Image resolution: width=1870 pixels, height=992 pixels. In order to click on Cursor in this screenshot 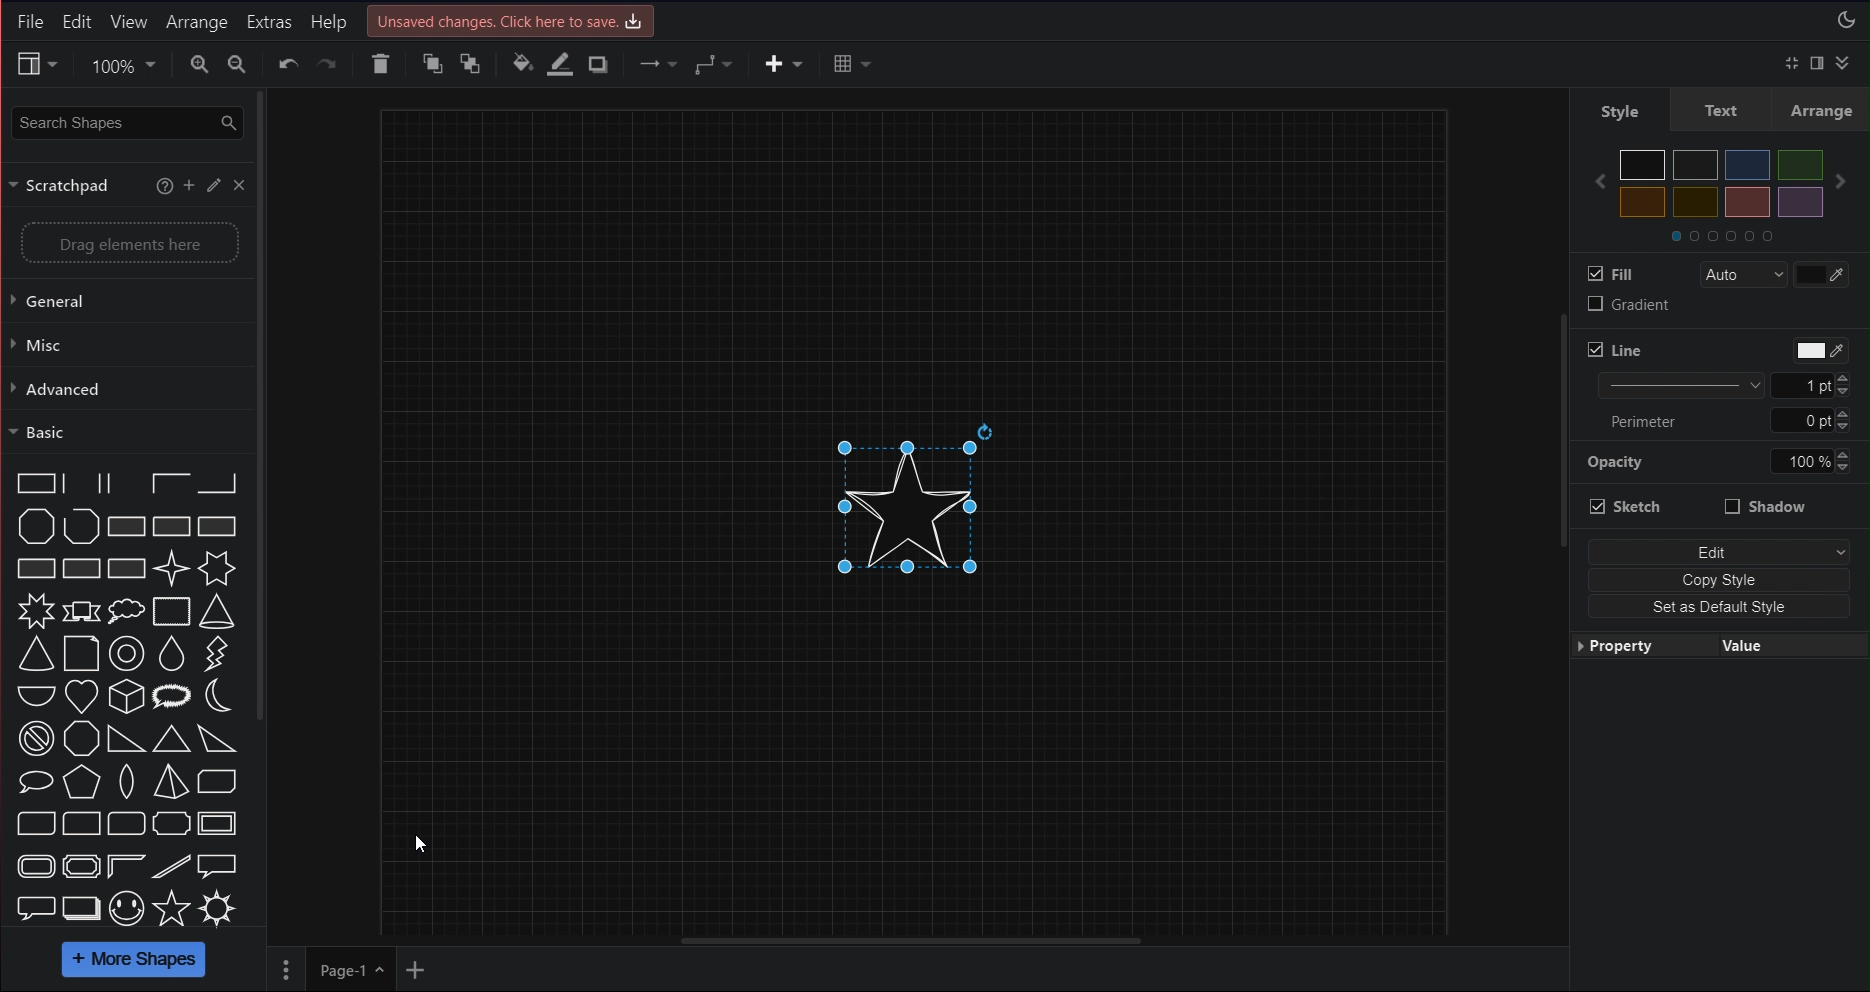, I will do `click(420, 844)`.